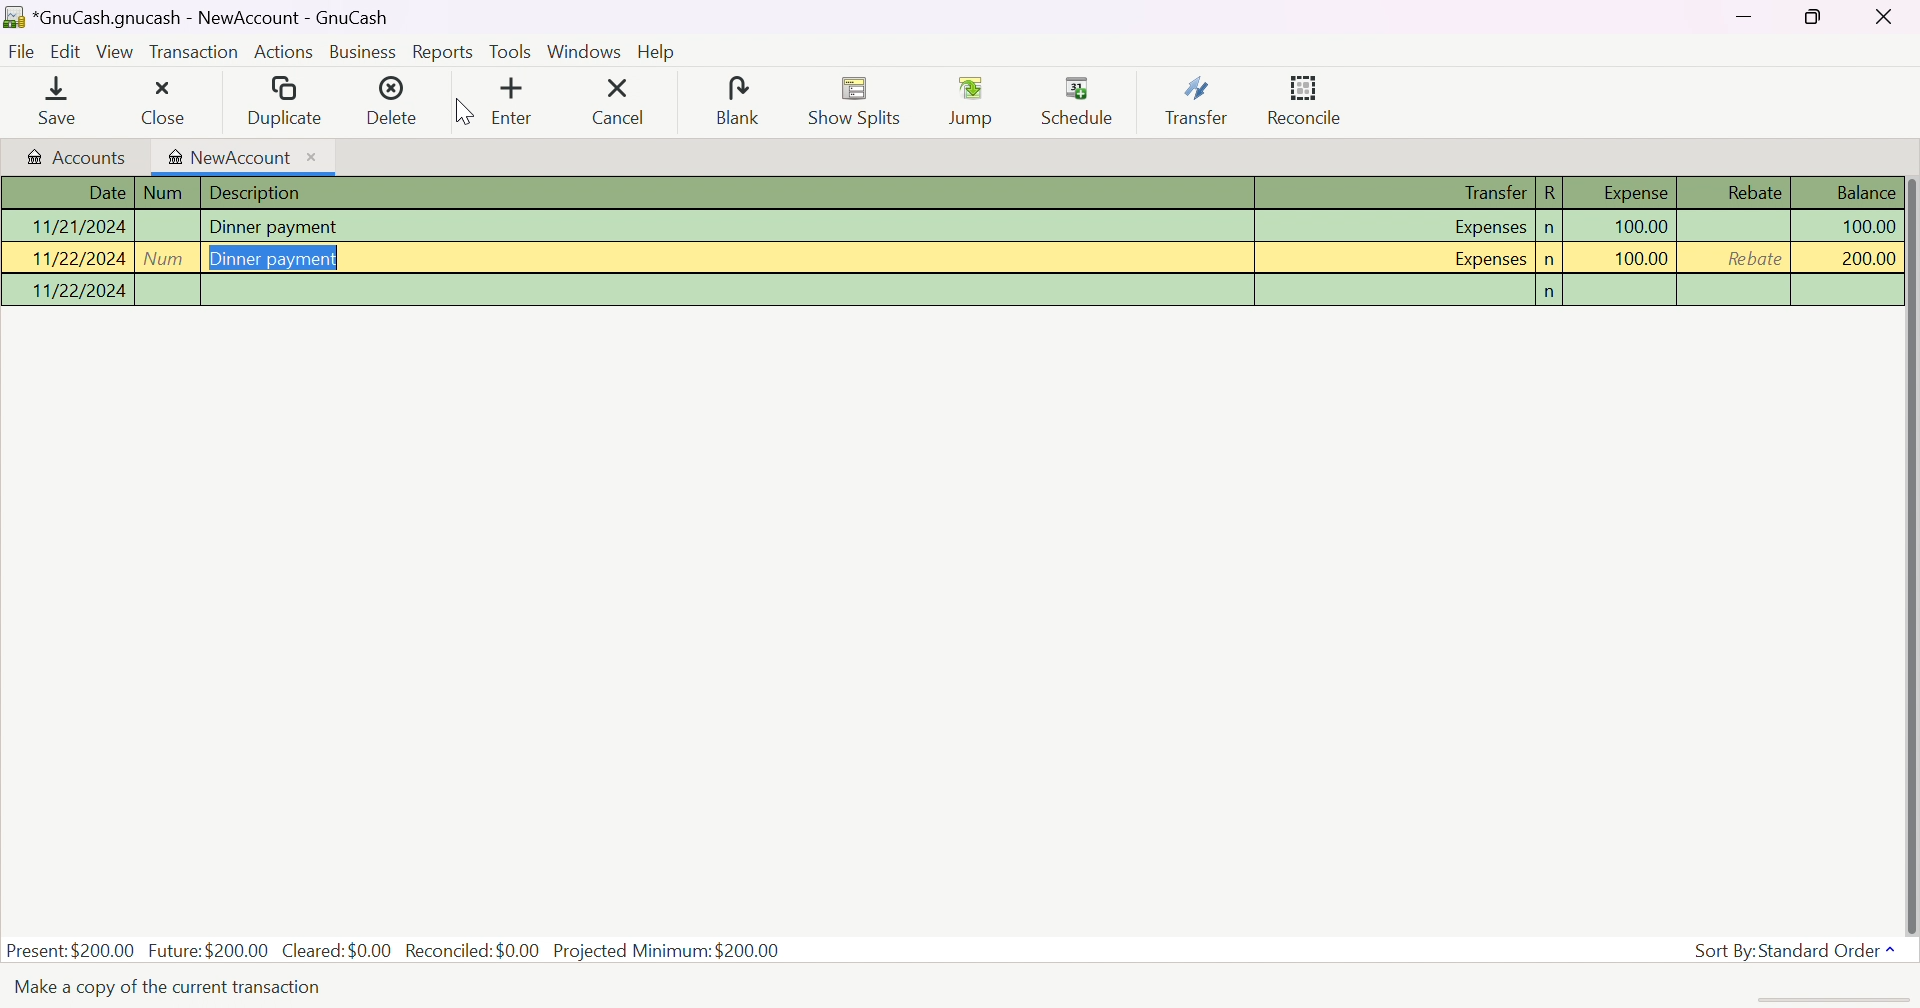 The width and height of the screenshot is (1920, 1008). What do you see at coordinates (285, 53) in the screenshot?
I see `Actions` at bounding box center [285, 53].